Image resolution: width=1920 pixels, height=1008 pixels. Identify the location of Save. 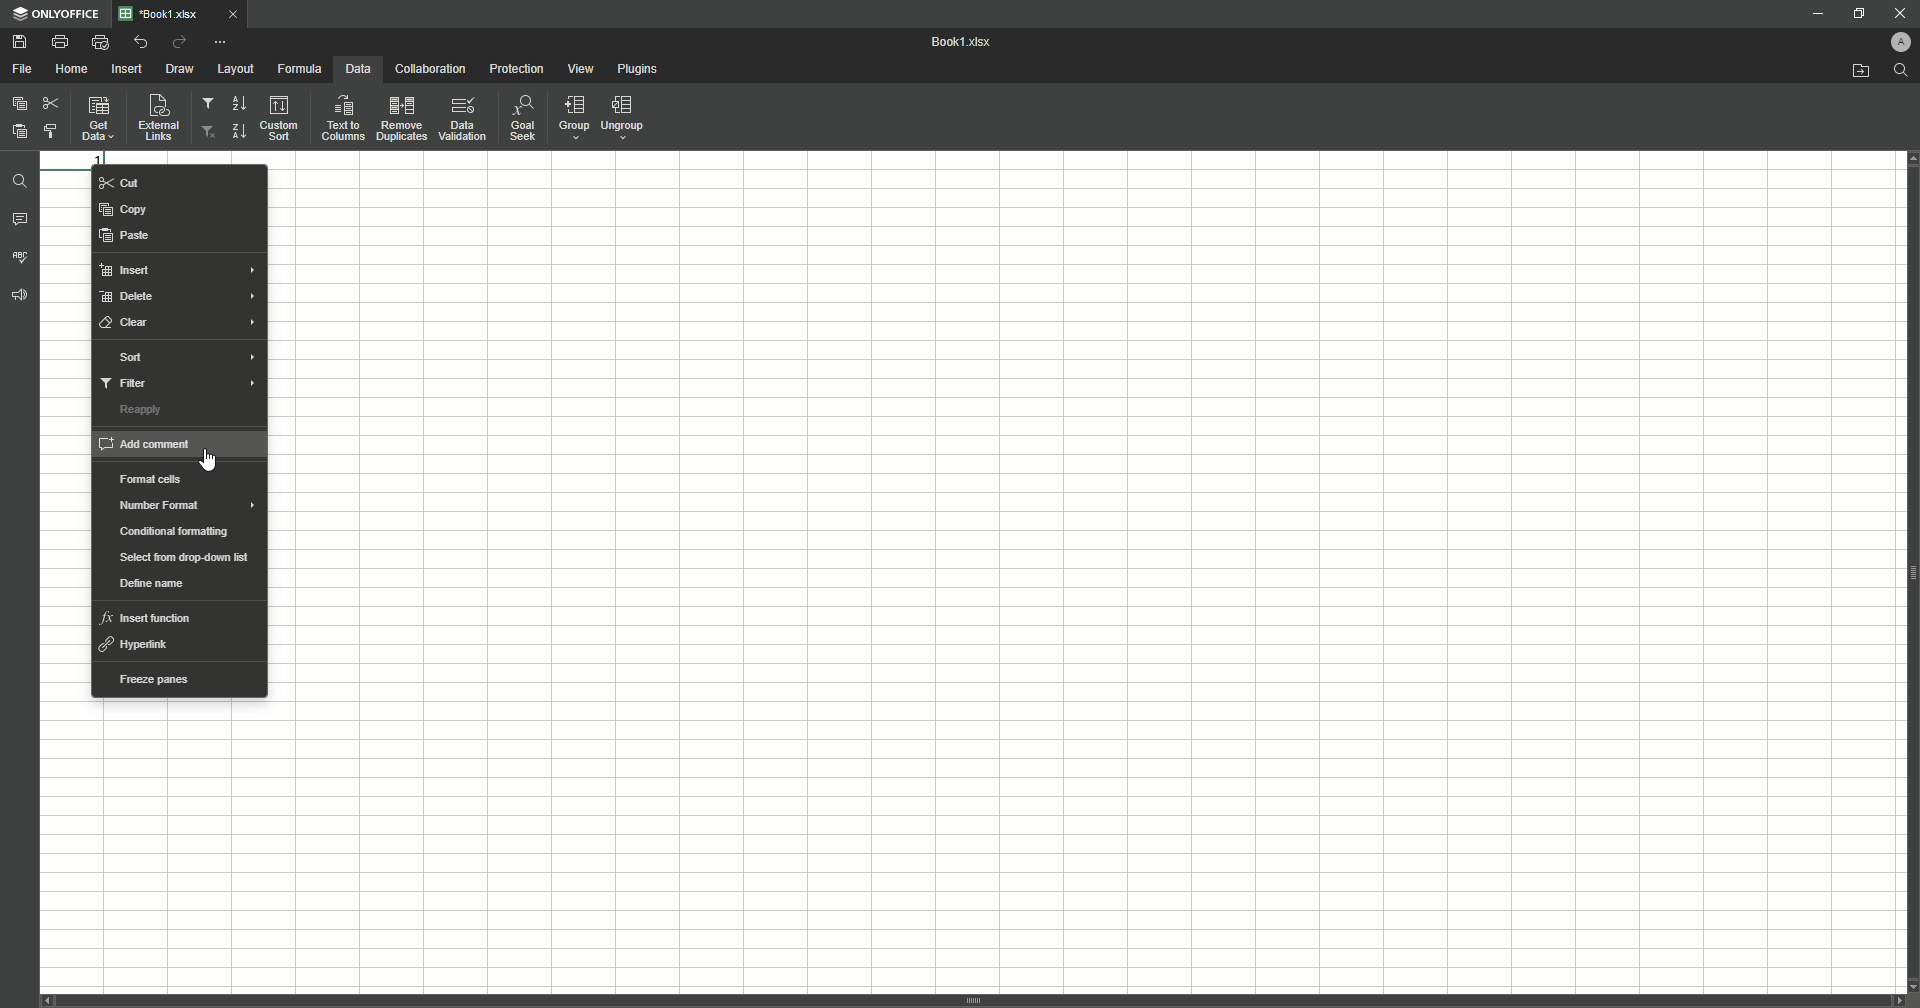
(19, 43).